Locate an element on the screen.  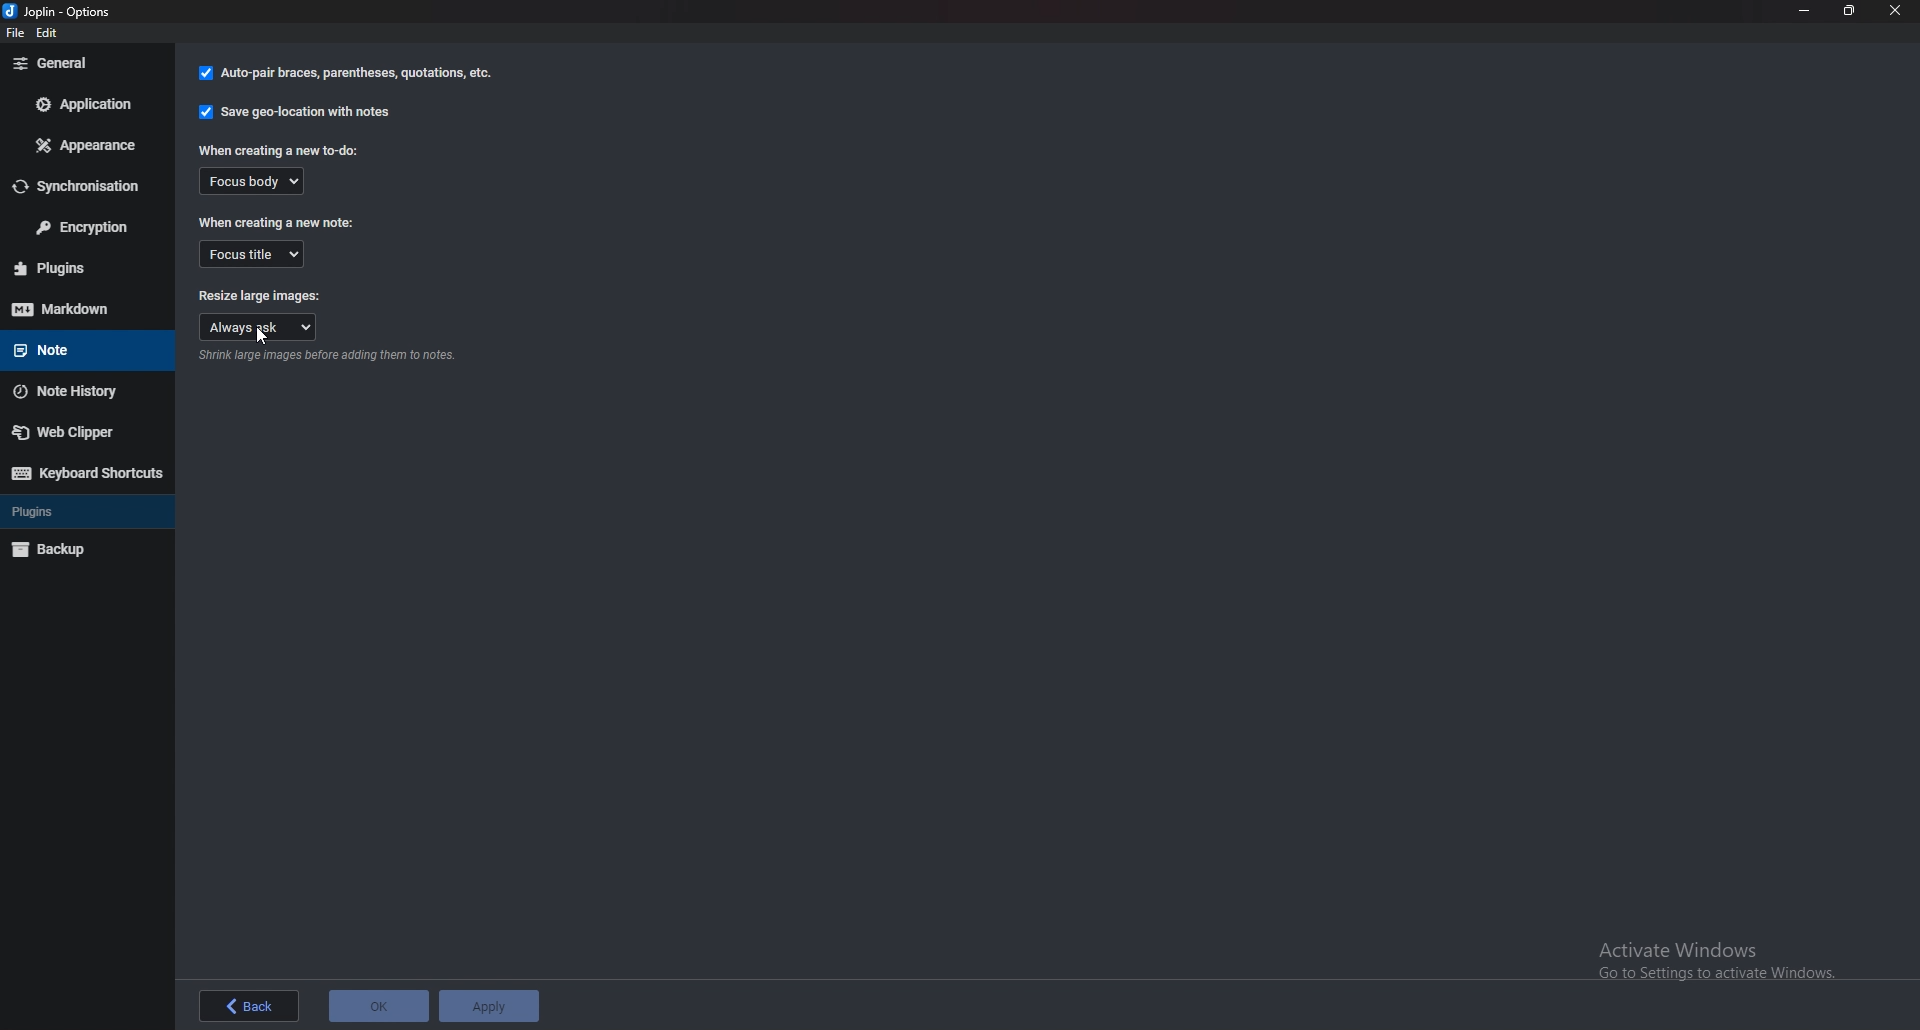
Info is located at coordinates (328, 357).